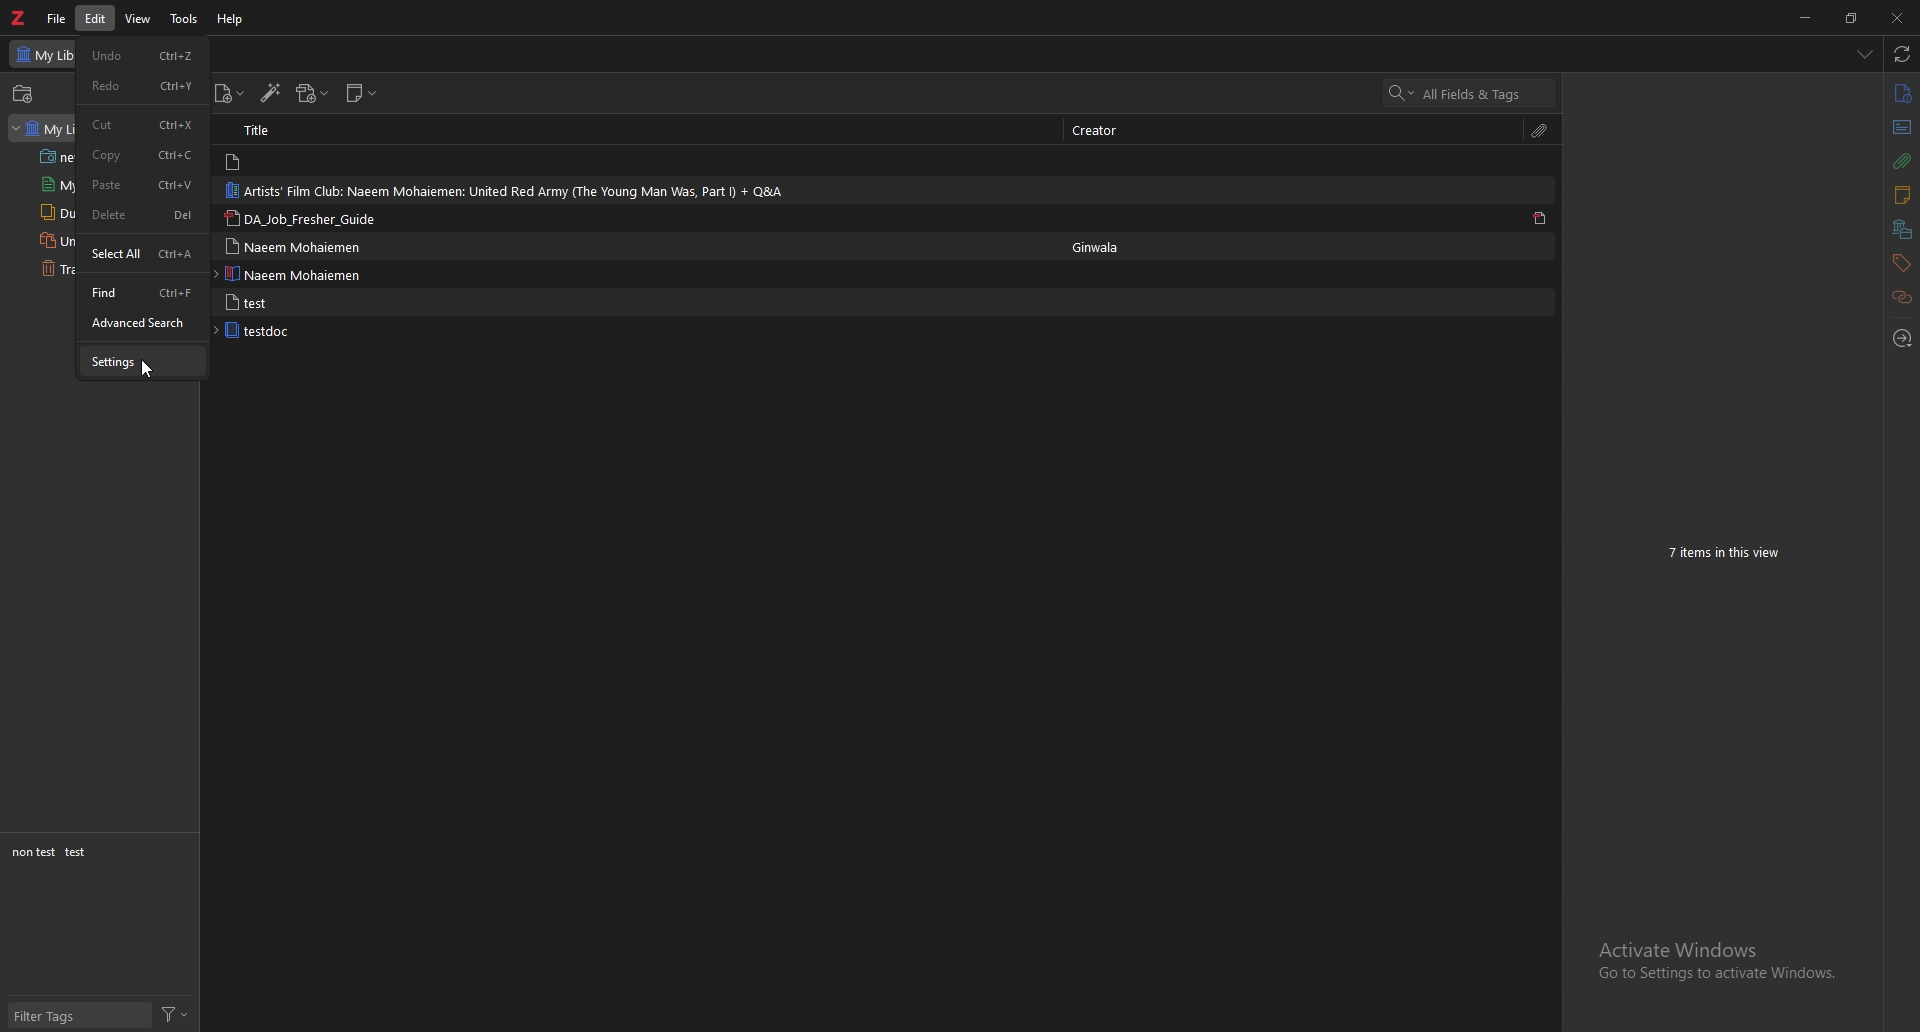 This screenshot has height=1032, width=1920. What do you see at coordinates (1470, 93) in the screenshot?
I see `search all fields & Tags` at bounding box center [1470, 93].